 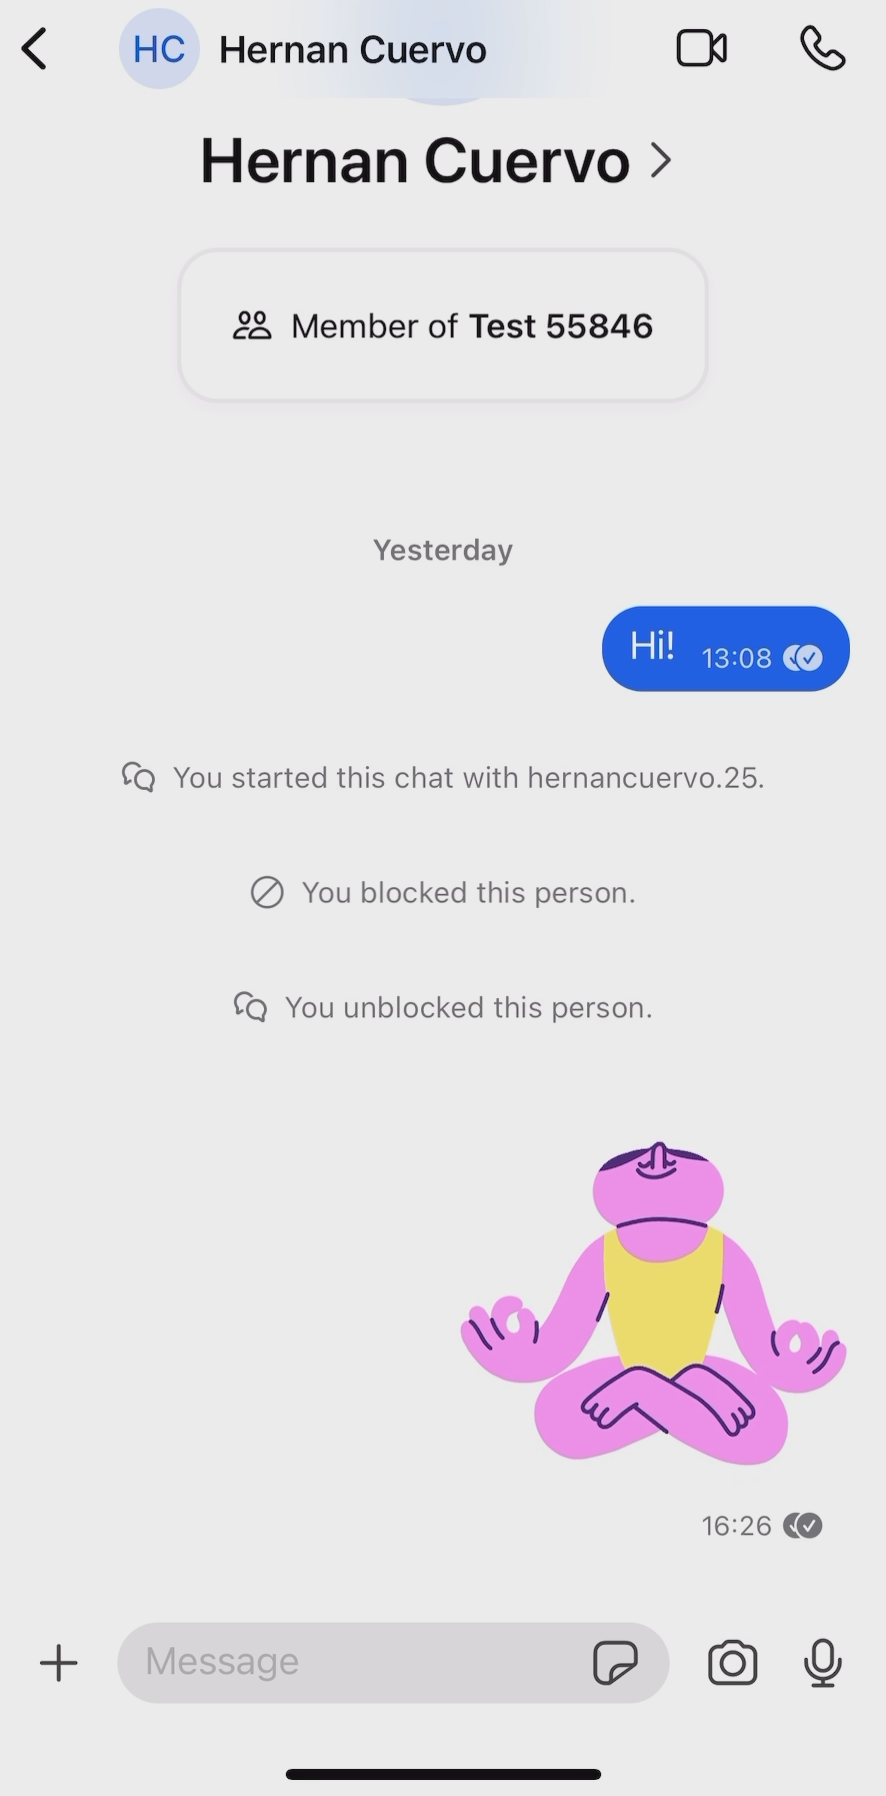 What do you see at coordinates (617, 1668) in the screenshot?
I see `gif/sticker` at bounding box center [617, 1668].